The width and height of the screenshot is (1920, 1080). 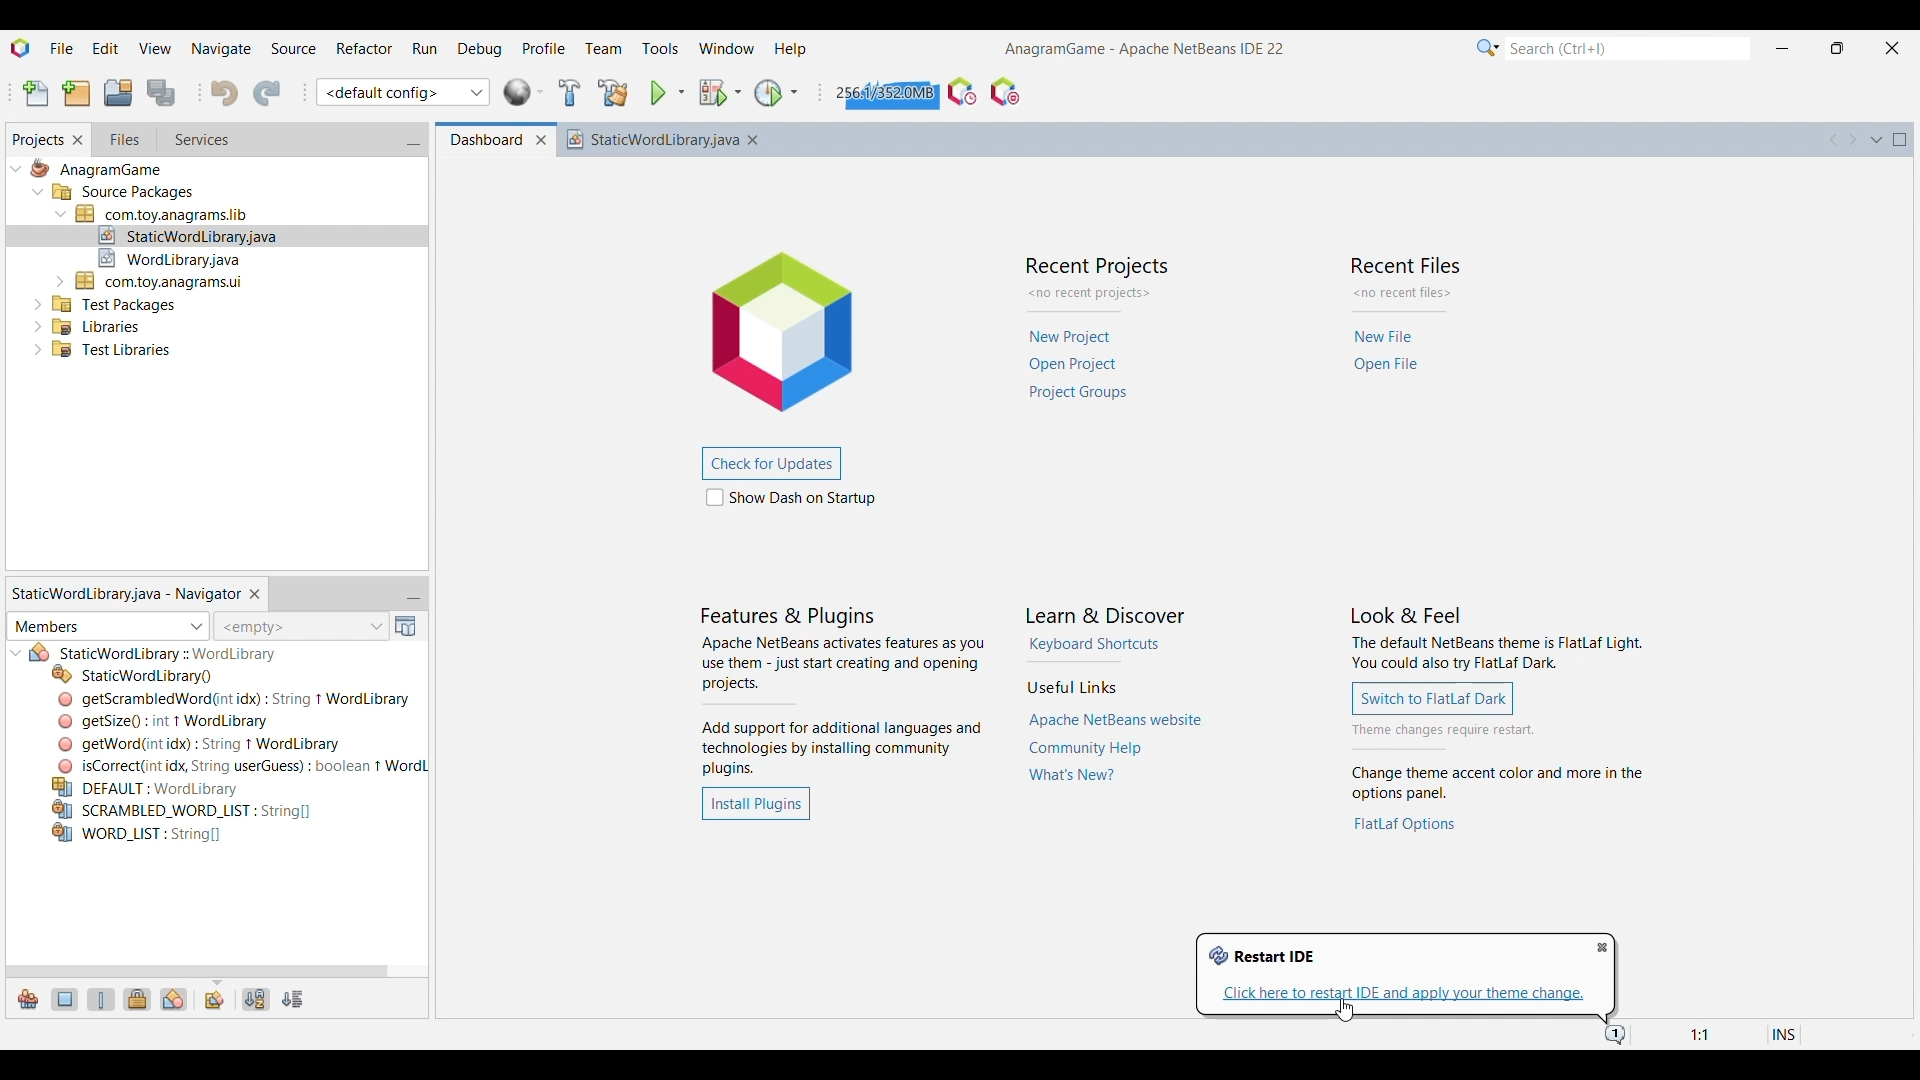 I want to click on logo, so click(x=796, y=327).